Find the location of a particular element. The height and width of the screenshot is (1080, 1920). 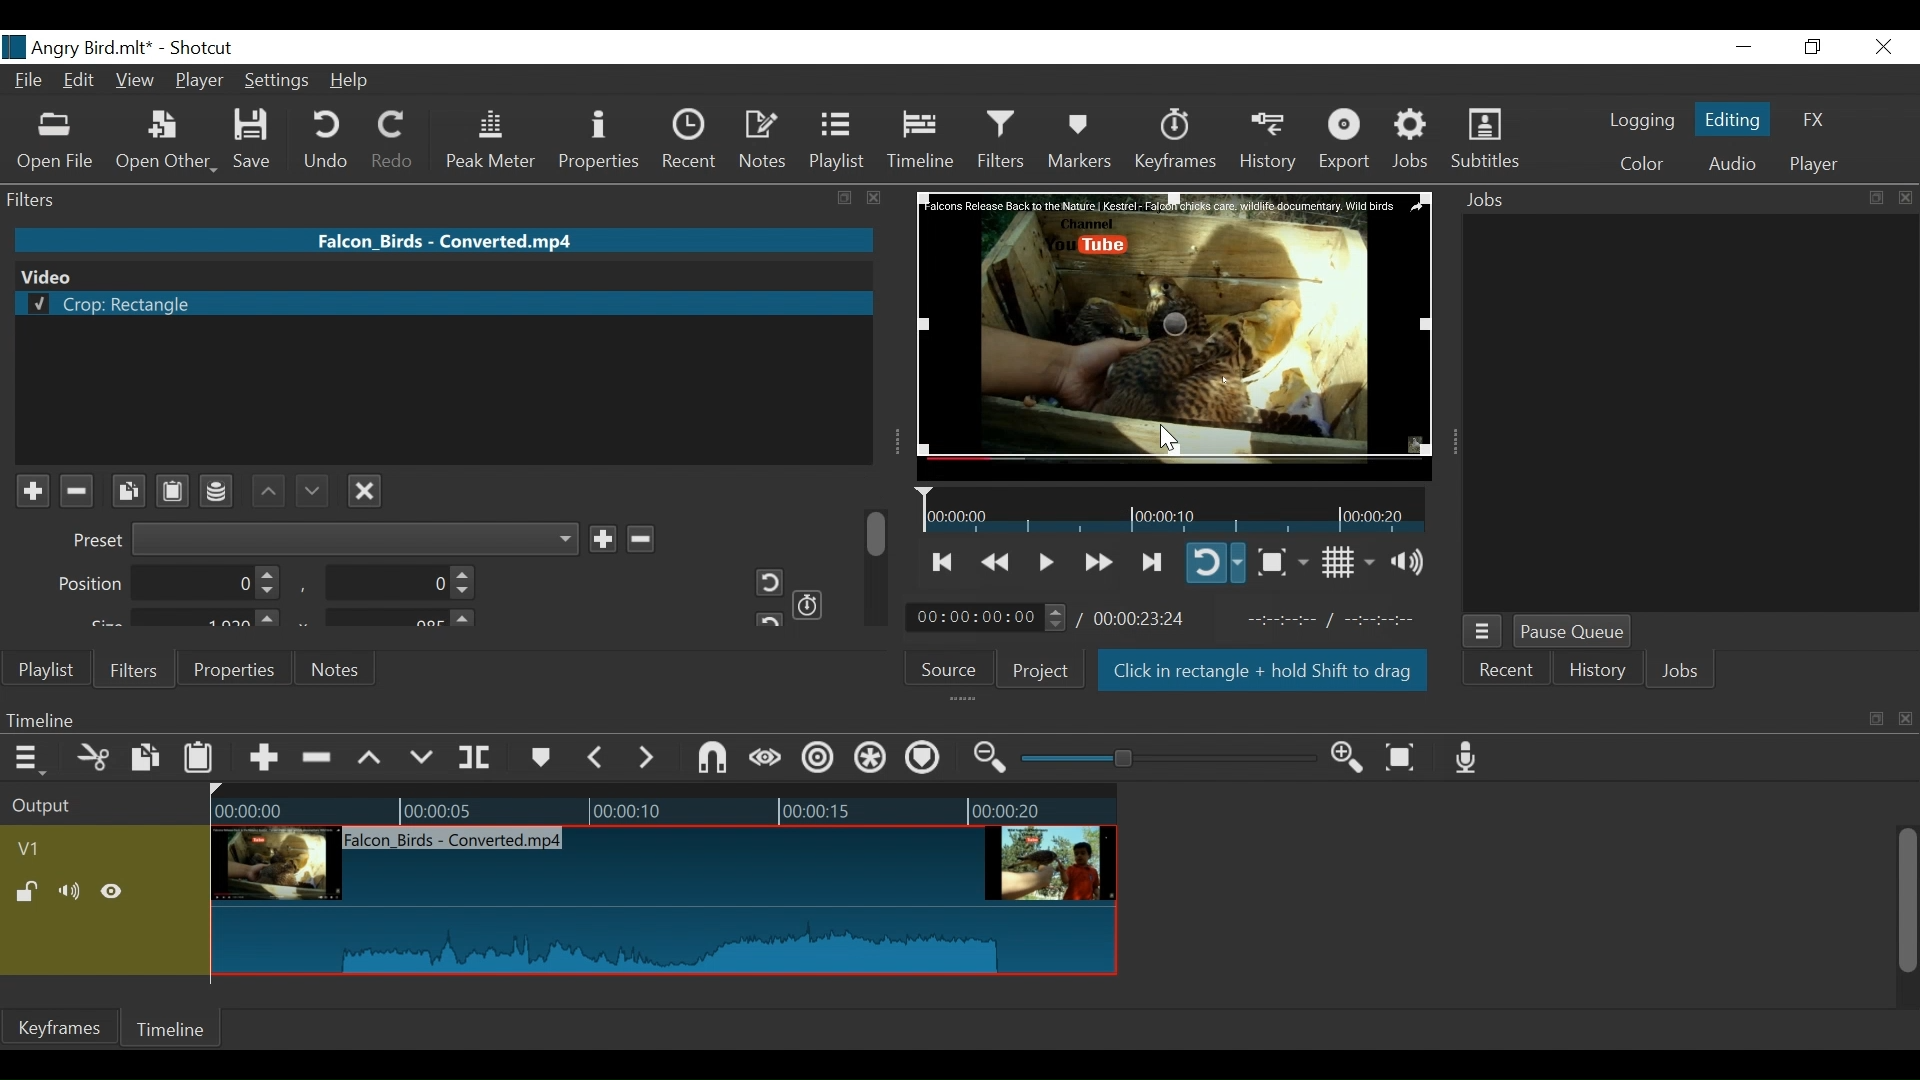

Project is located at coordinates (1041, 670).